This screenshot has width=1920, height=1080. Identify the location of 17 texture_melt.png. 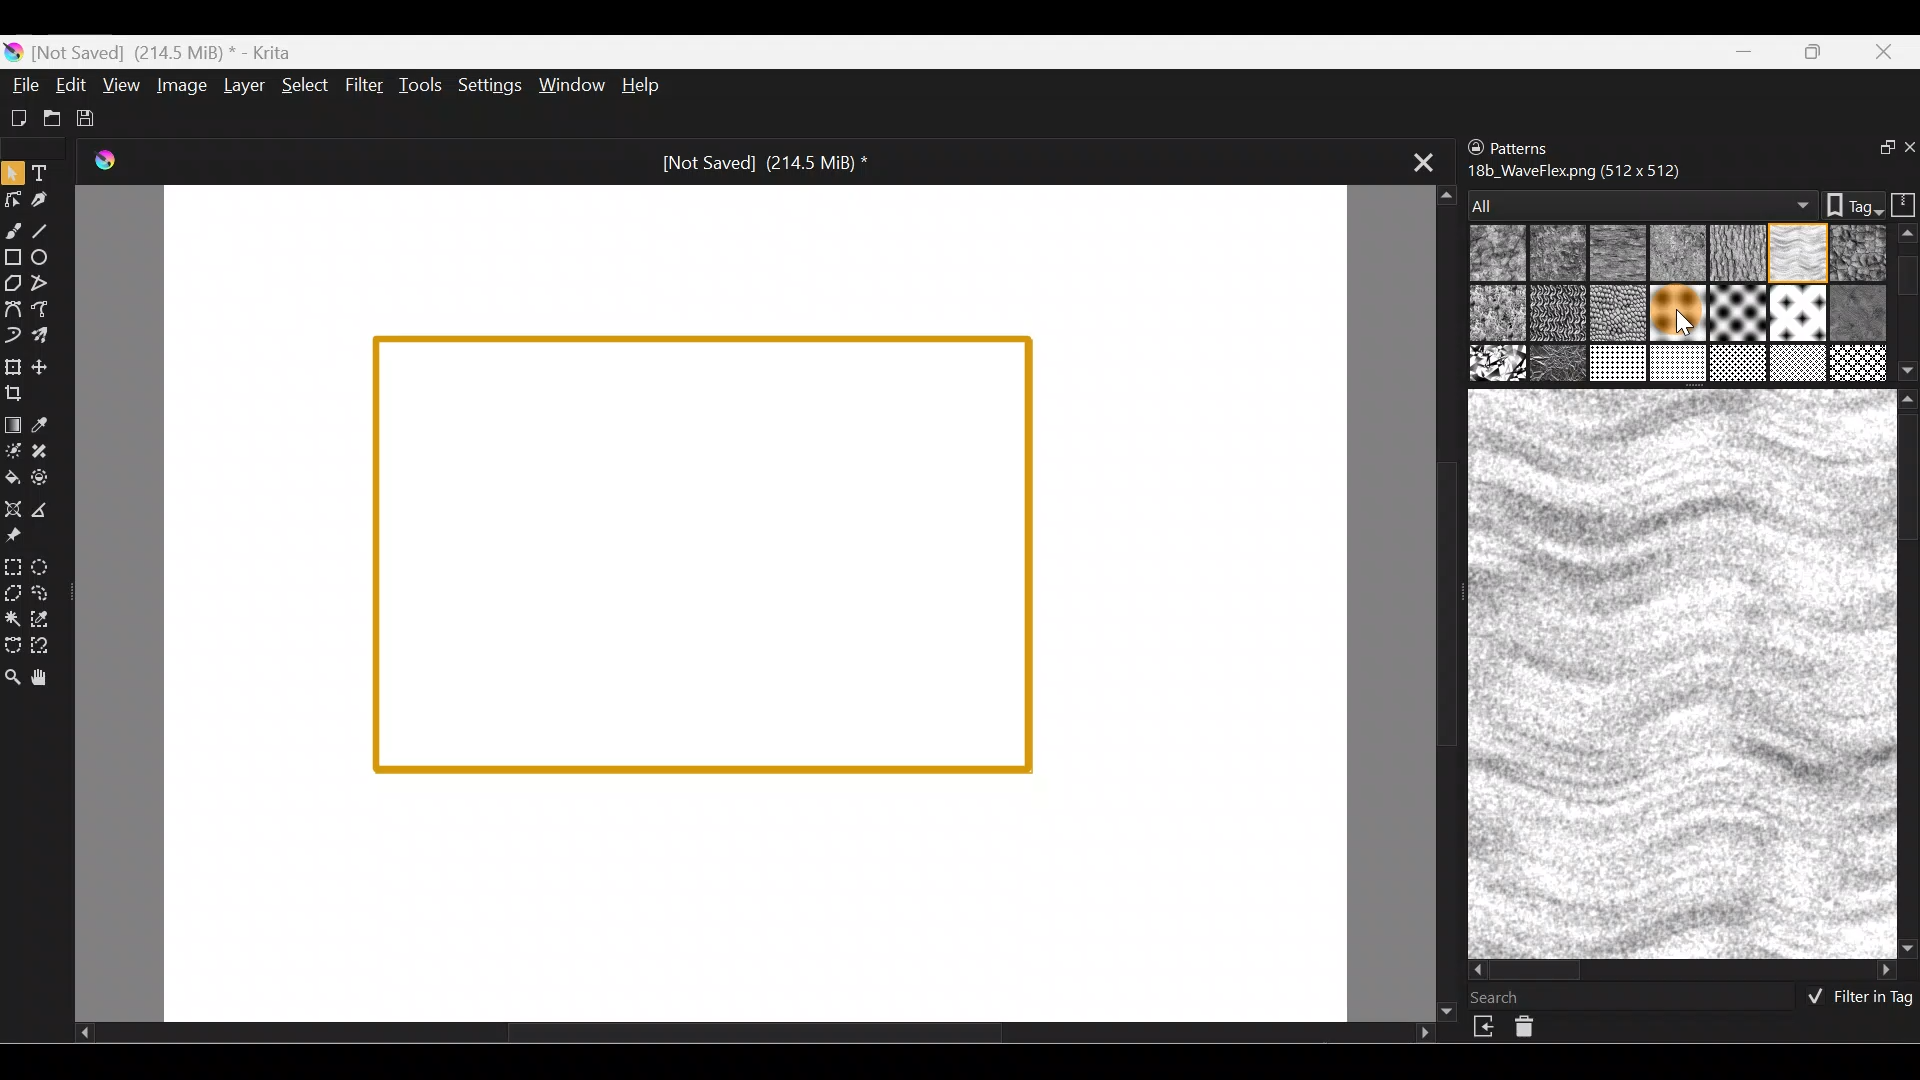
(1680, 363).